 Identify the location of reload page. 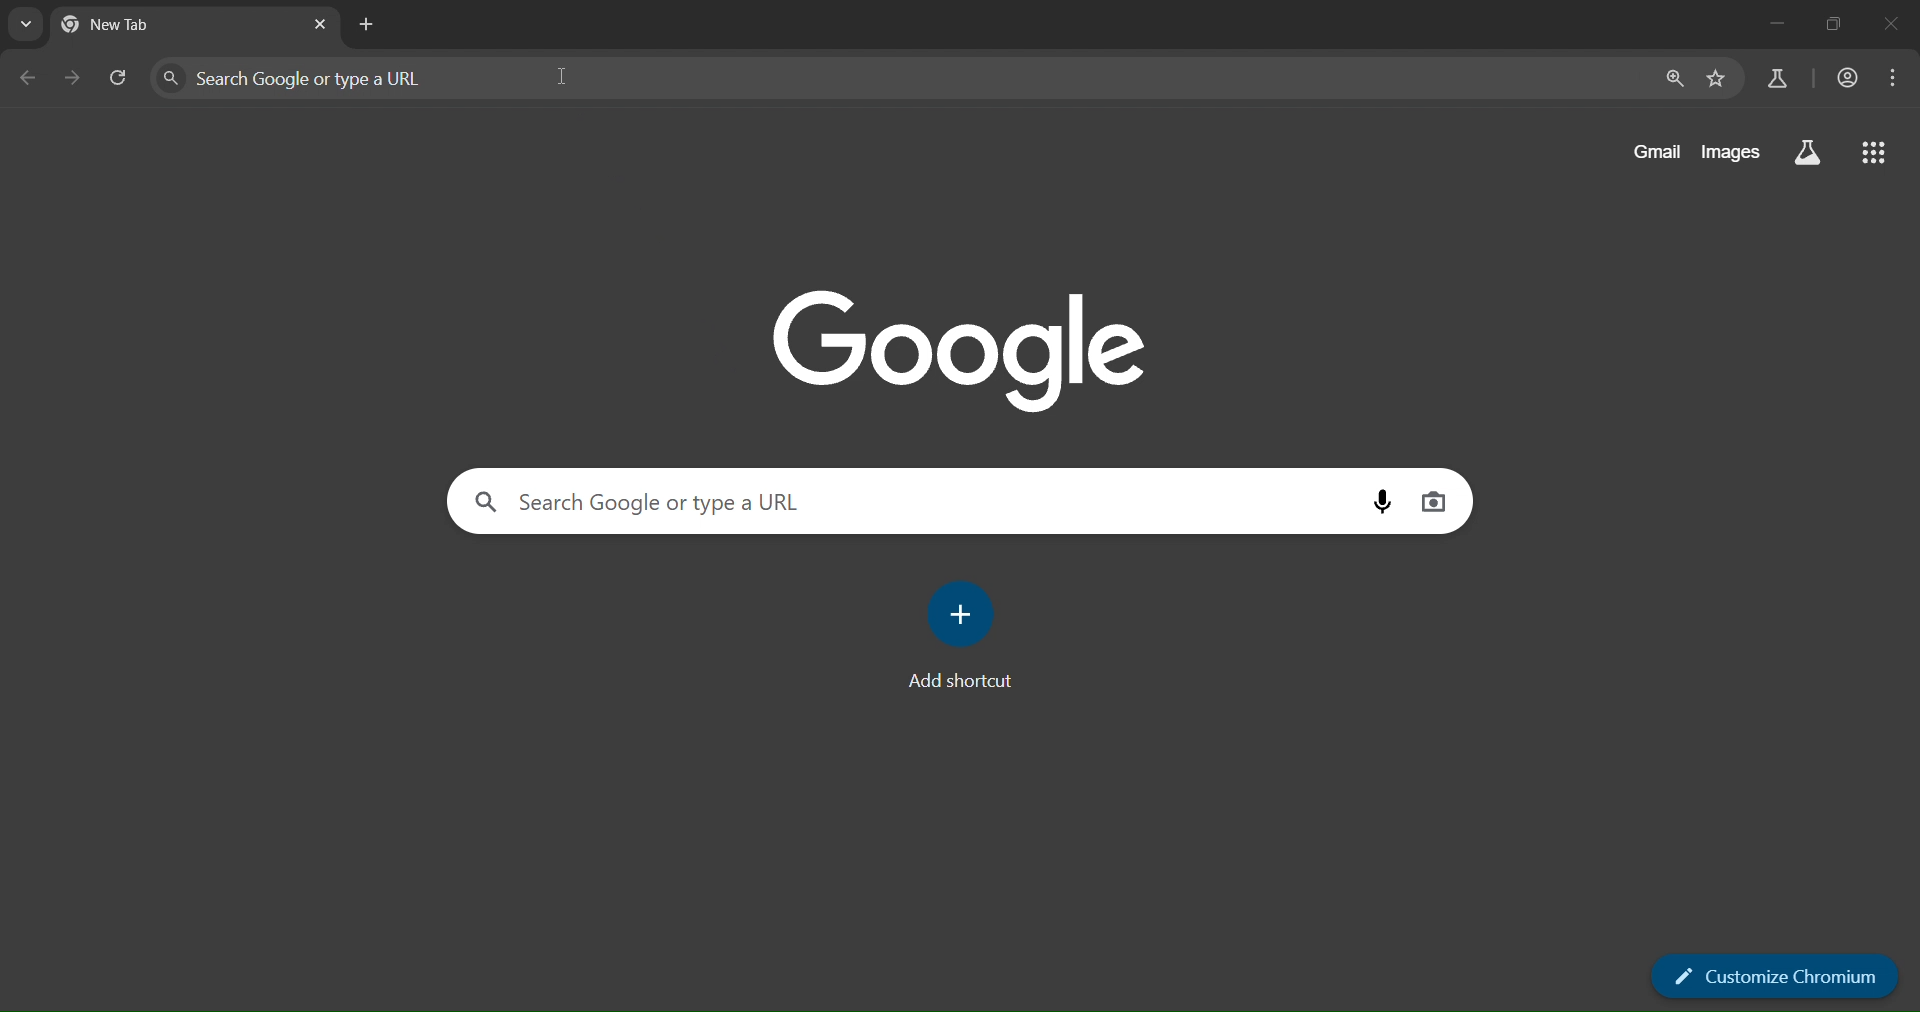
(118, 81).